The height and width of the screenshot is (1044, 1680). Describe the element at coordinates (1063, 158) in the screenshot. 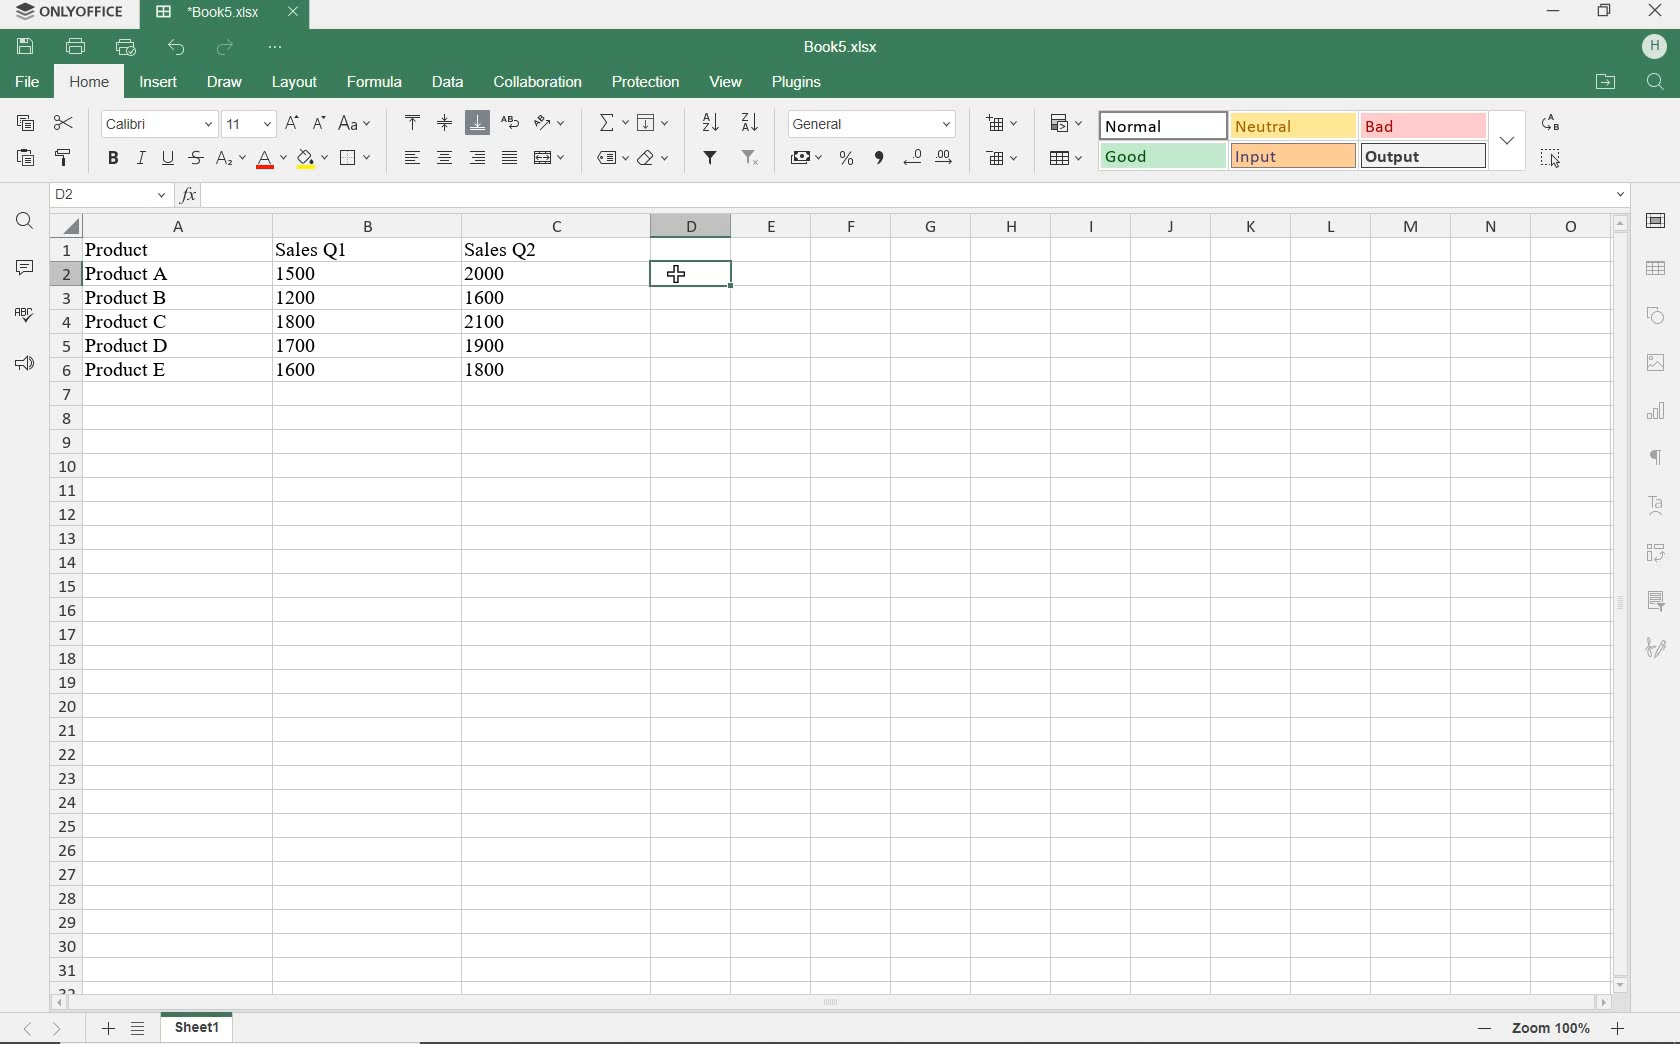

I see `format as table template` at that location.